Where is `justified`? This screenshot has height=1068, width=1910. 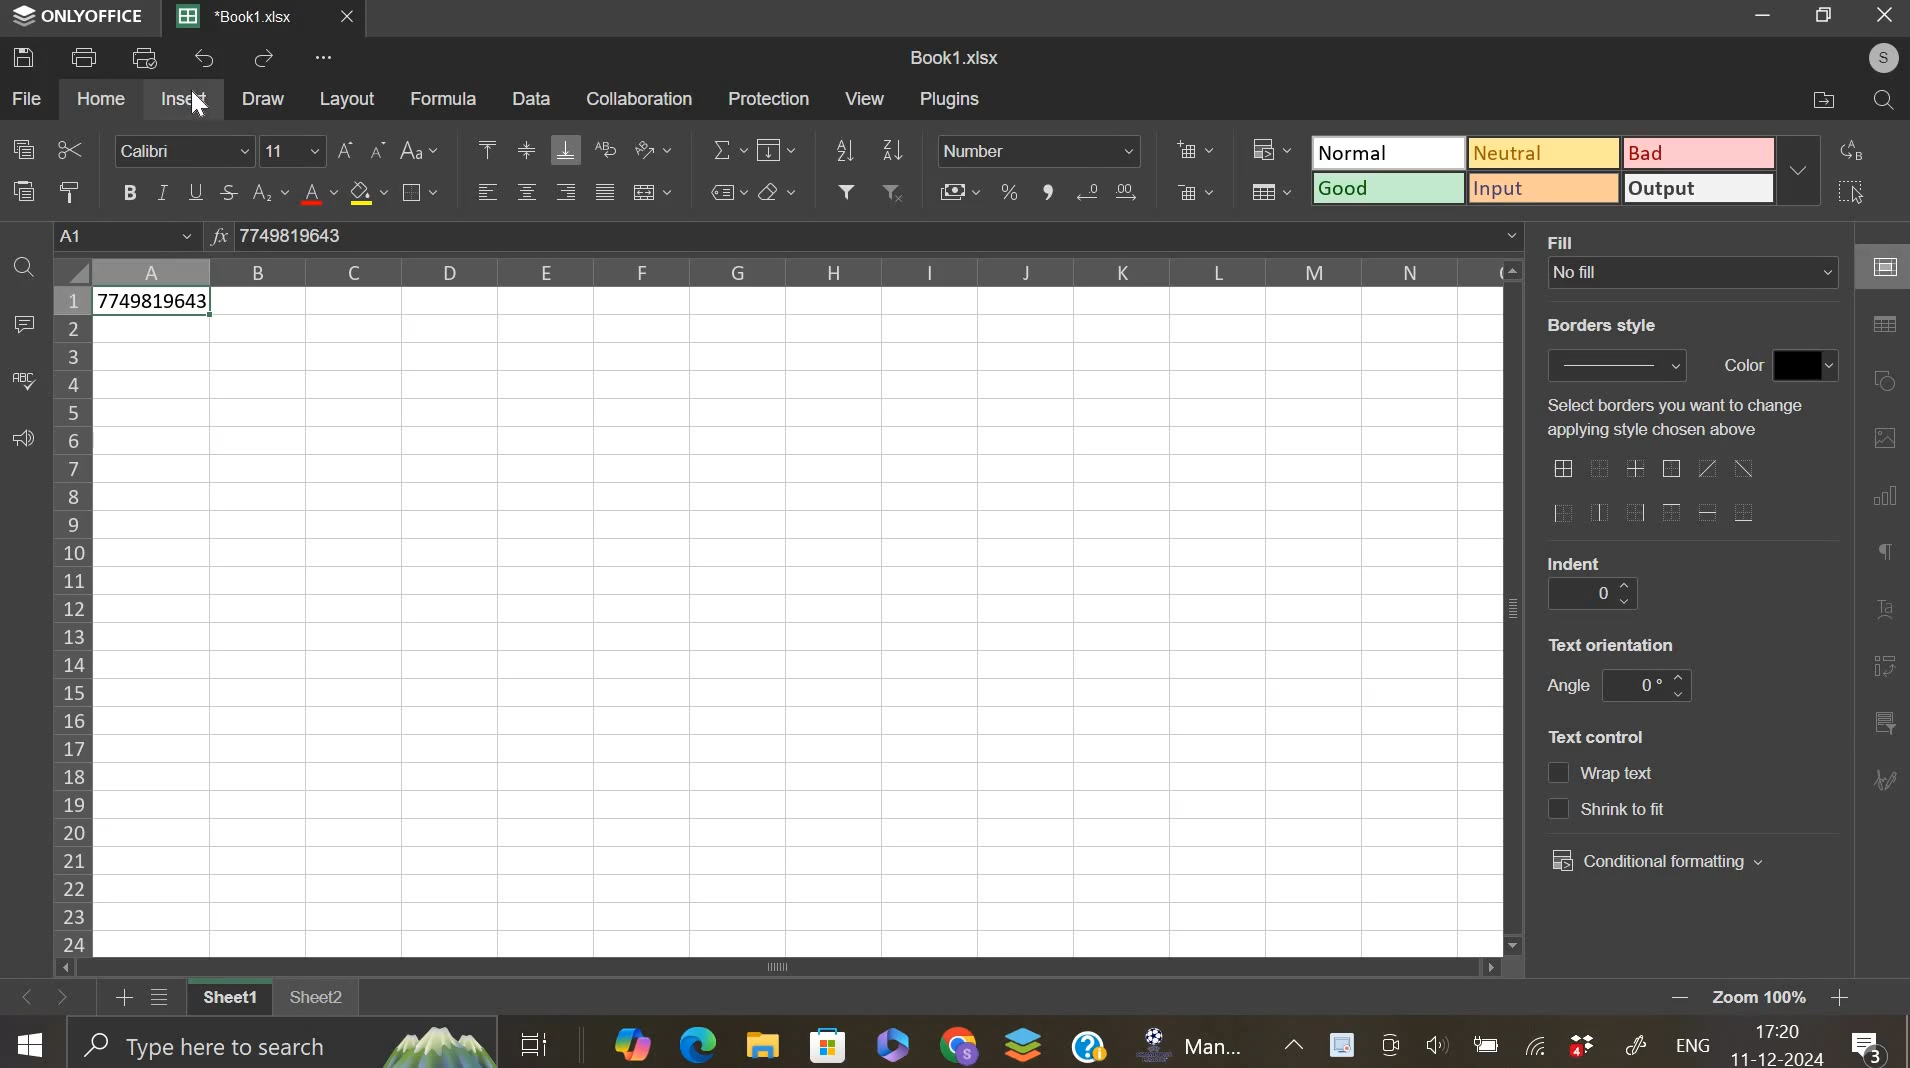 justified is located at coordinates (605, 192).